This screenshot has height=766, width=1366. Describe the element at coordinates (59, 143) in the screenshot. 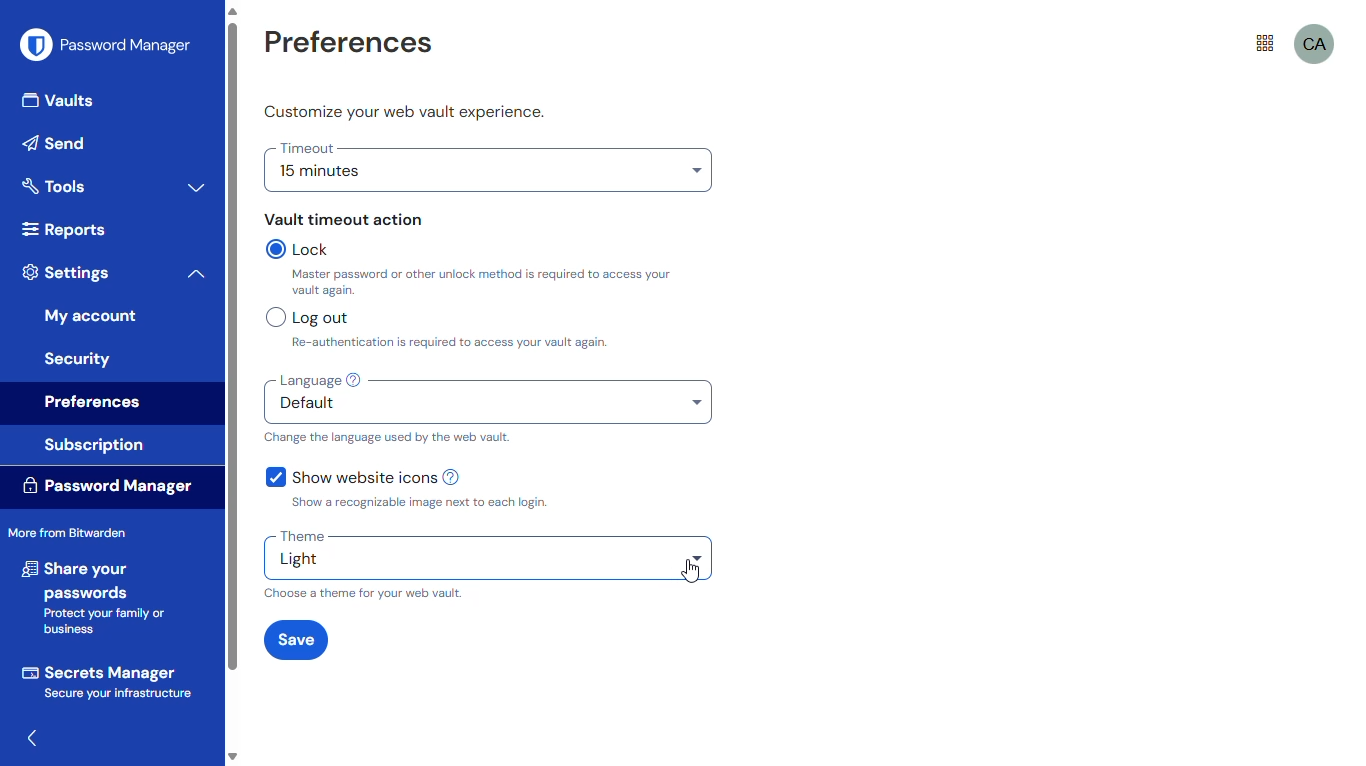

I see `send` at that location.